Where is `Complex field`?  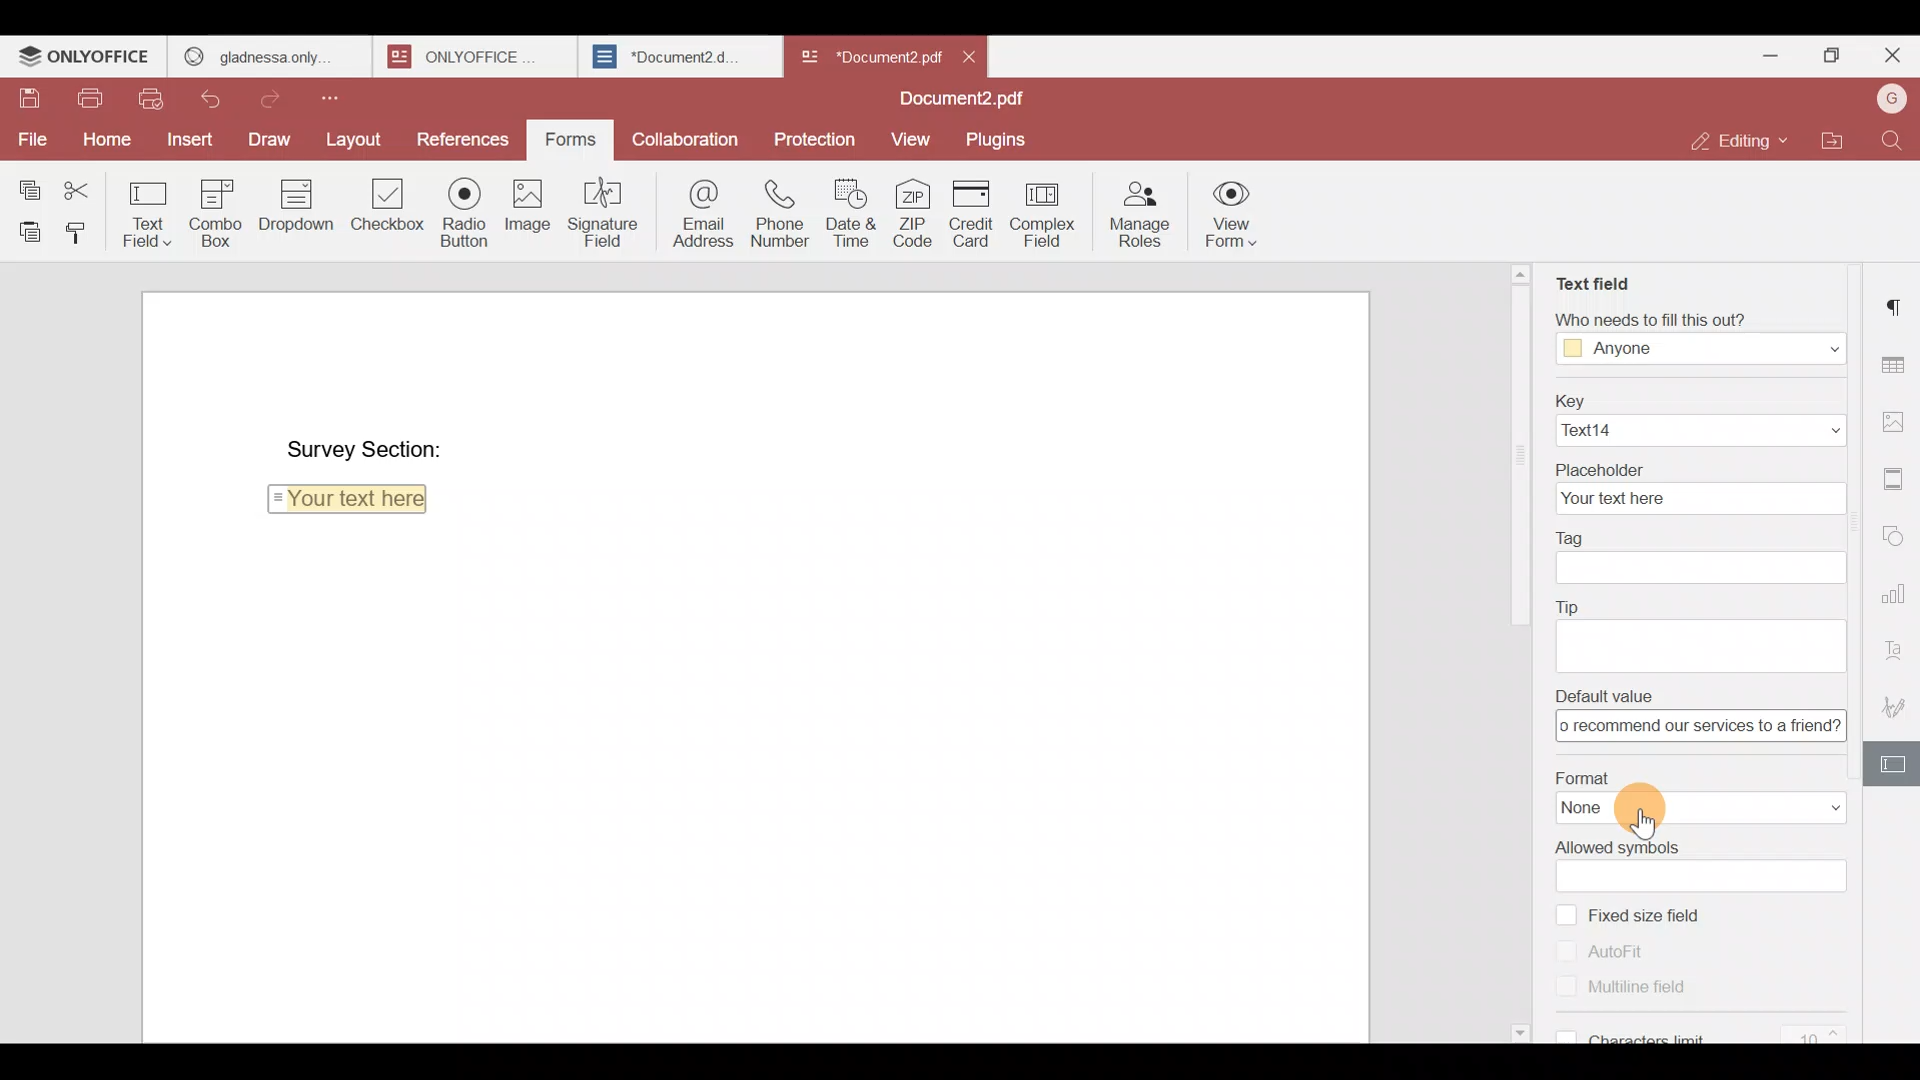
Complex field is located at coordinates (1050, 211).